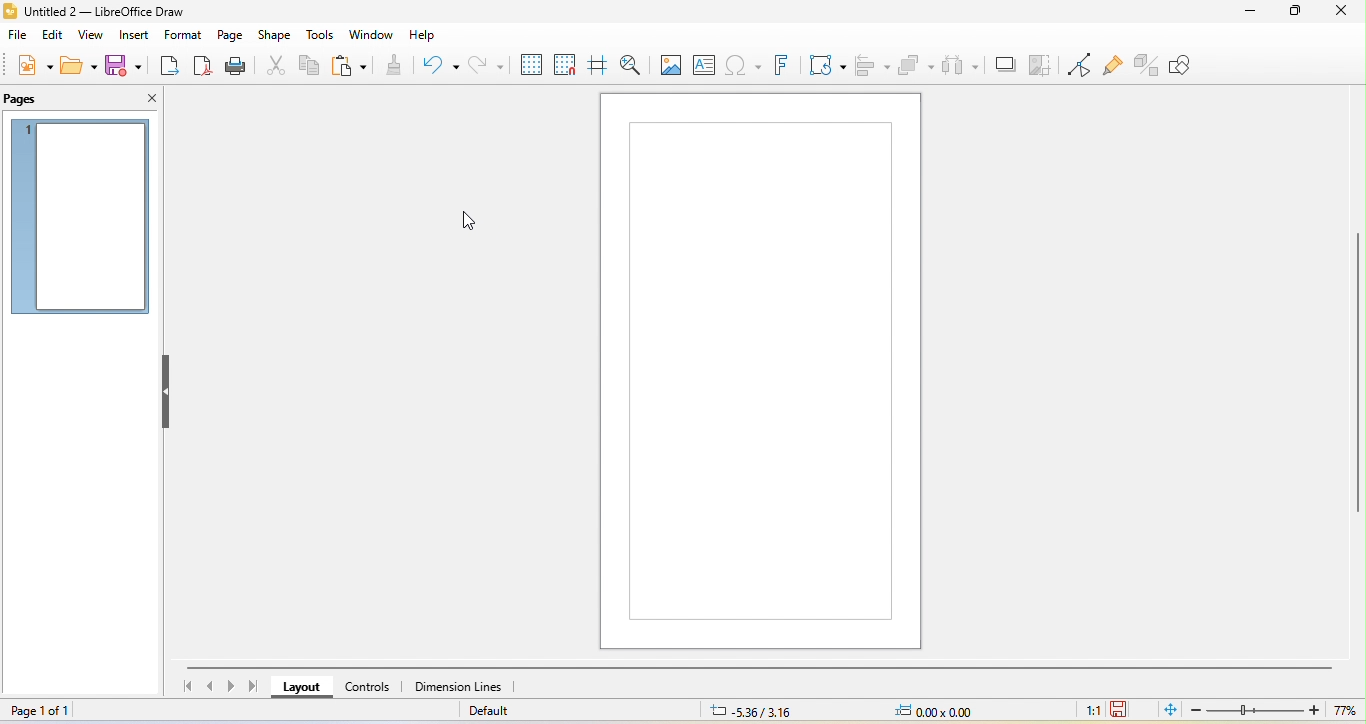  I want to click on Cursor, so click(462, 221).